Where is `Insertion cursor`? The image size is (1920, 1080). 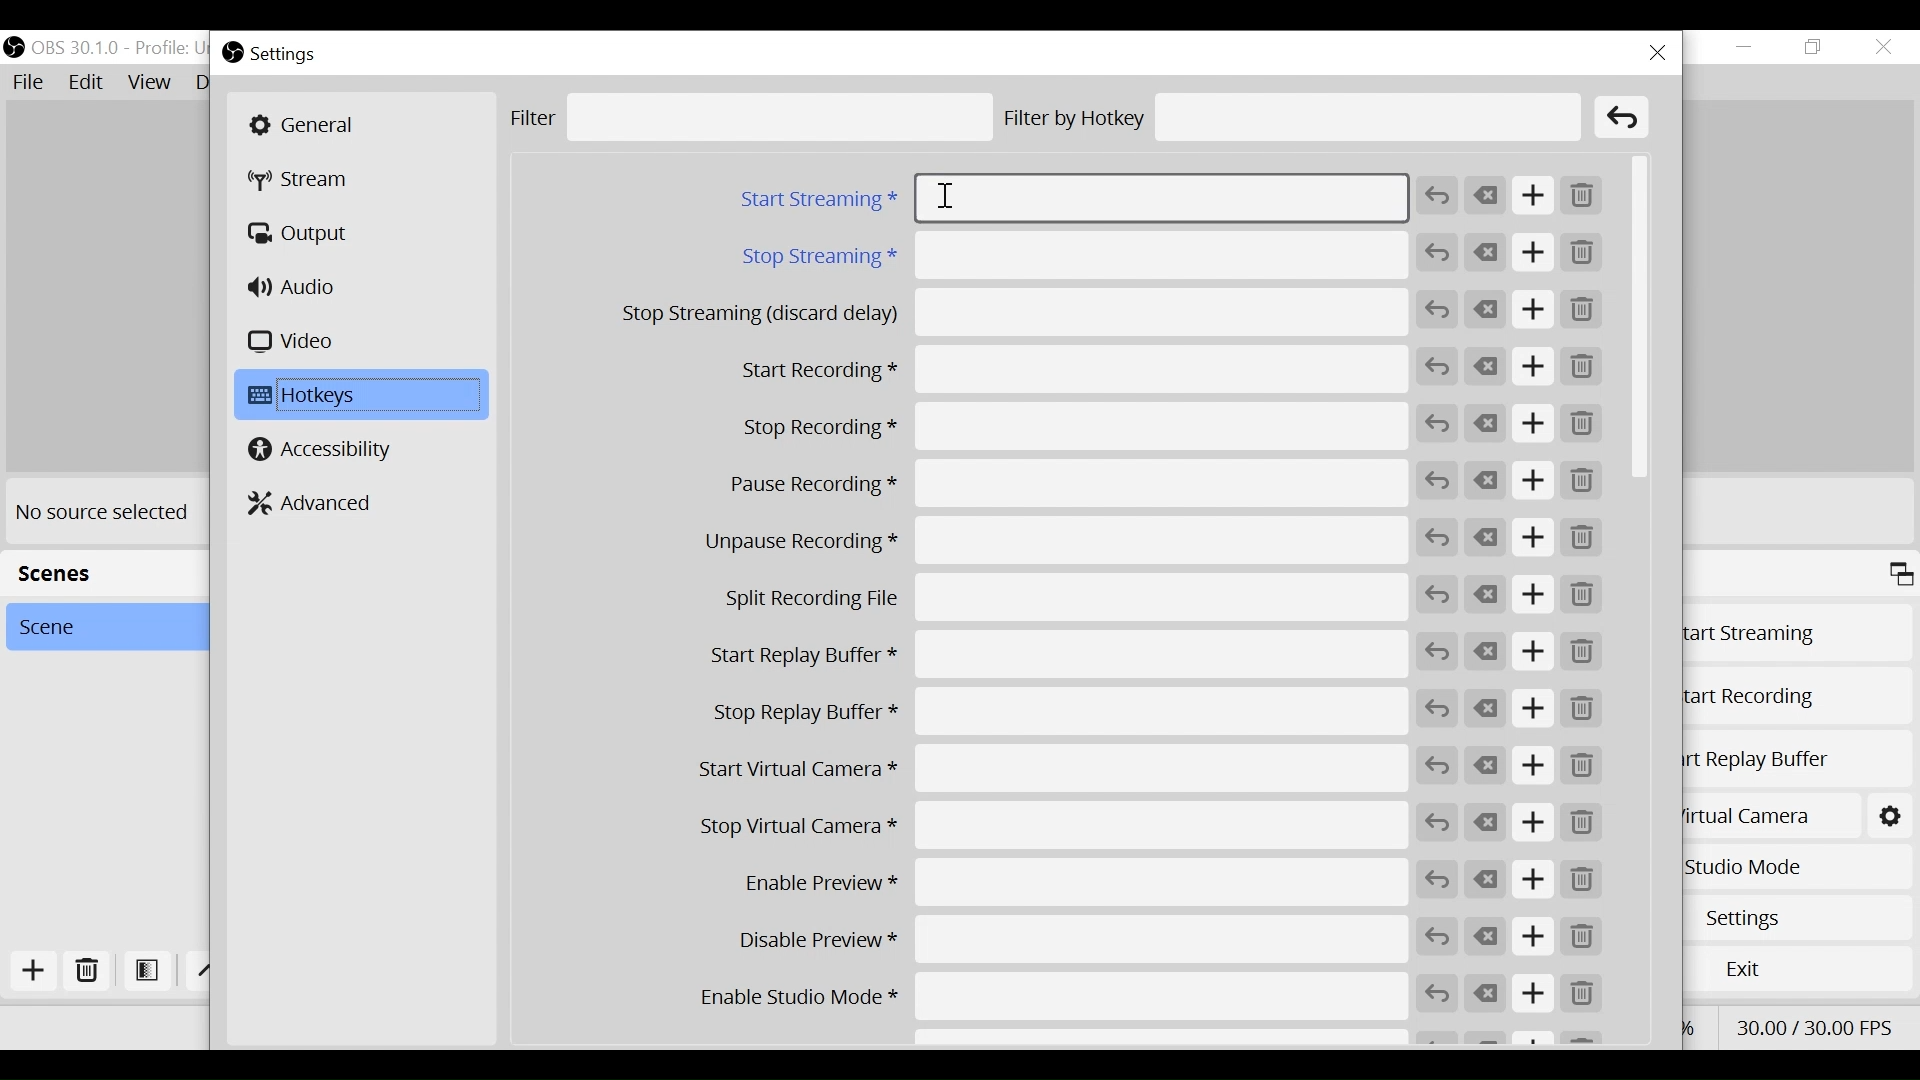
Insertion cursor is located at coordinates (946, 197).